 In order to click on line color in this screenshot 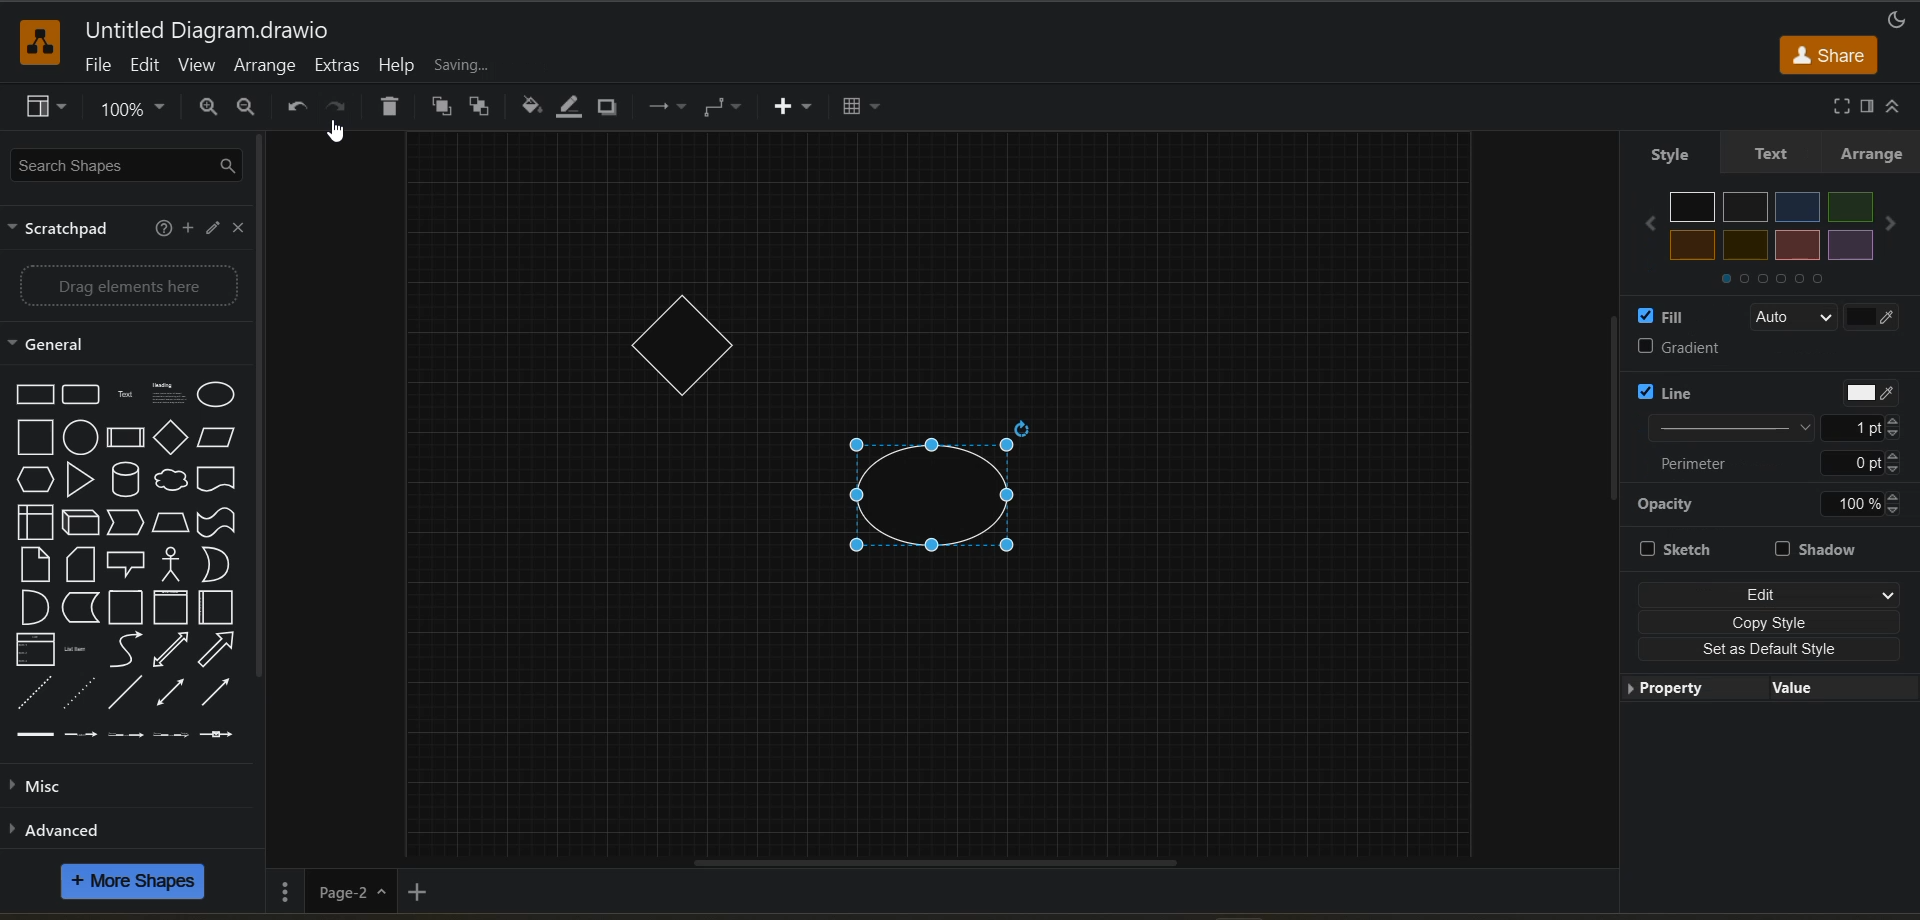, I will do `click(565, 110)`.